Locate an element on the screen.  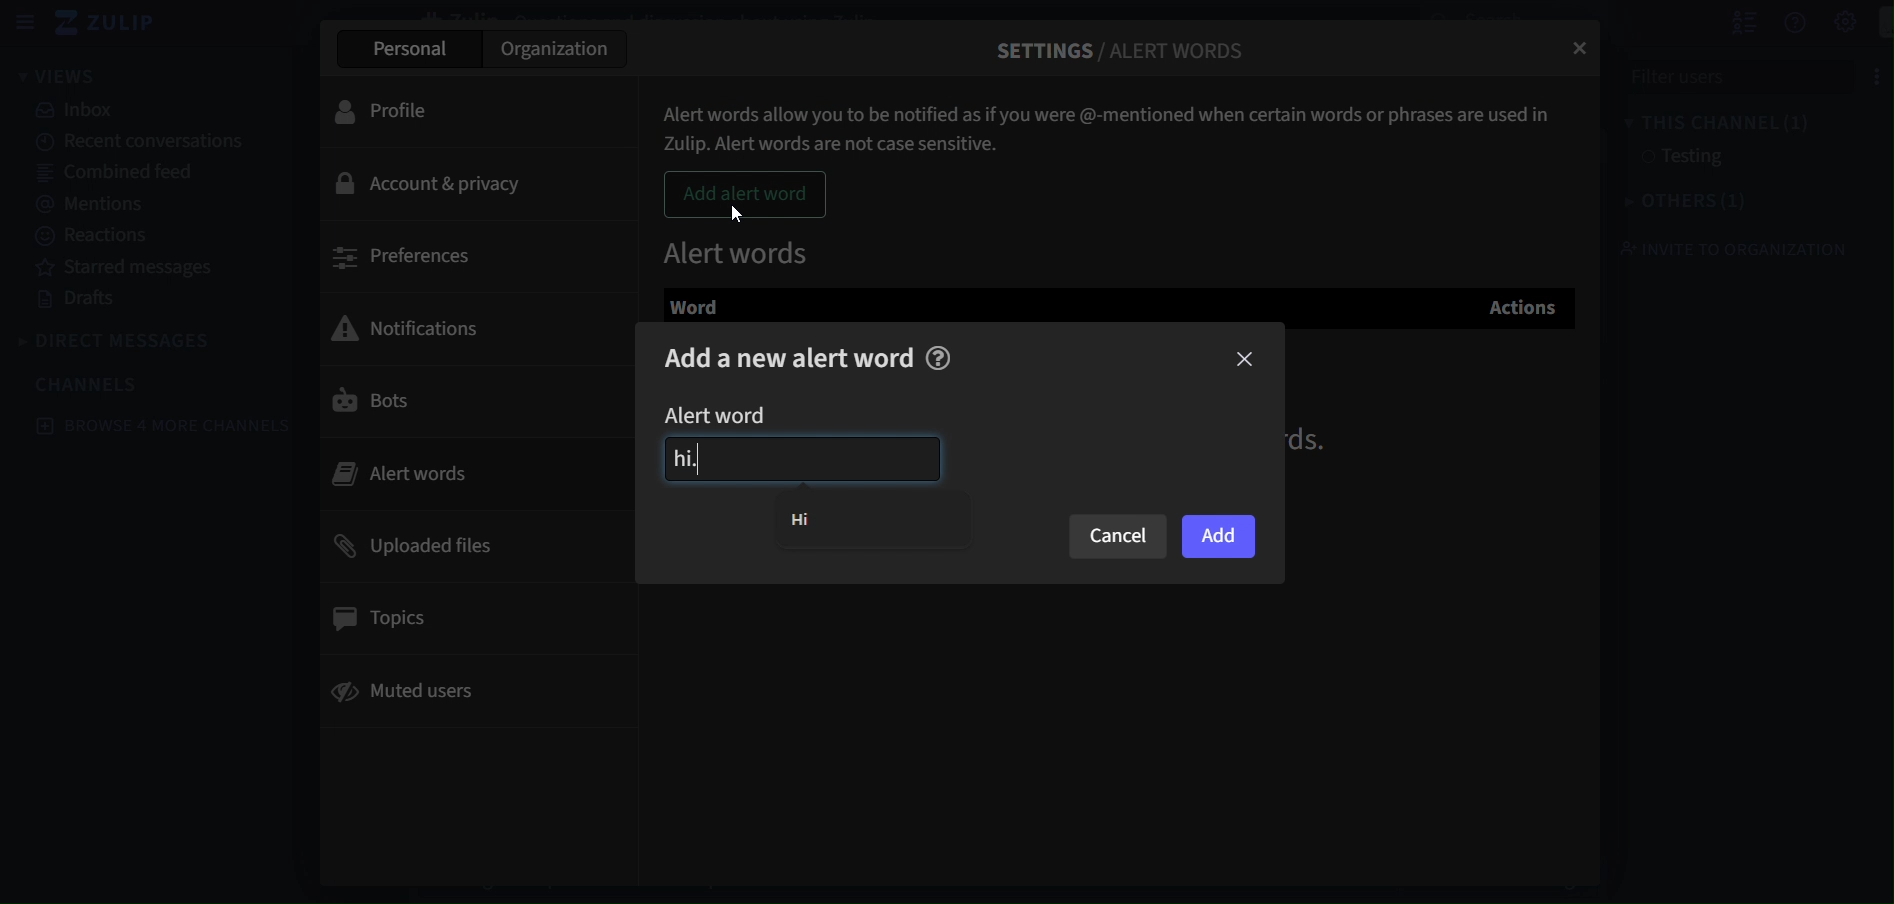
add is located at coordinates (1218, 535).